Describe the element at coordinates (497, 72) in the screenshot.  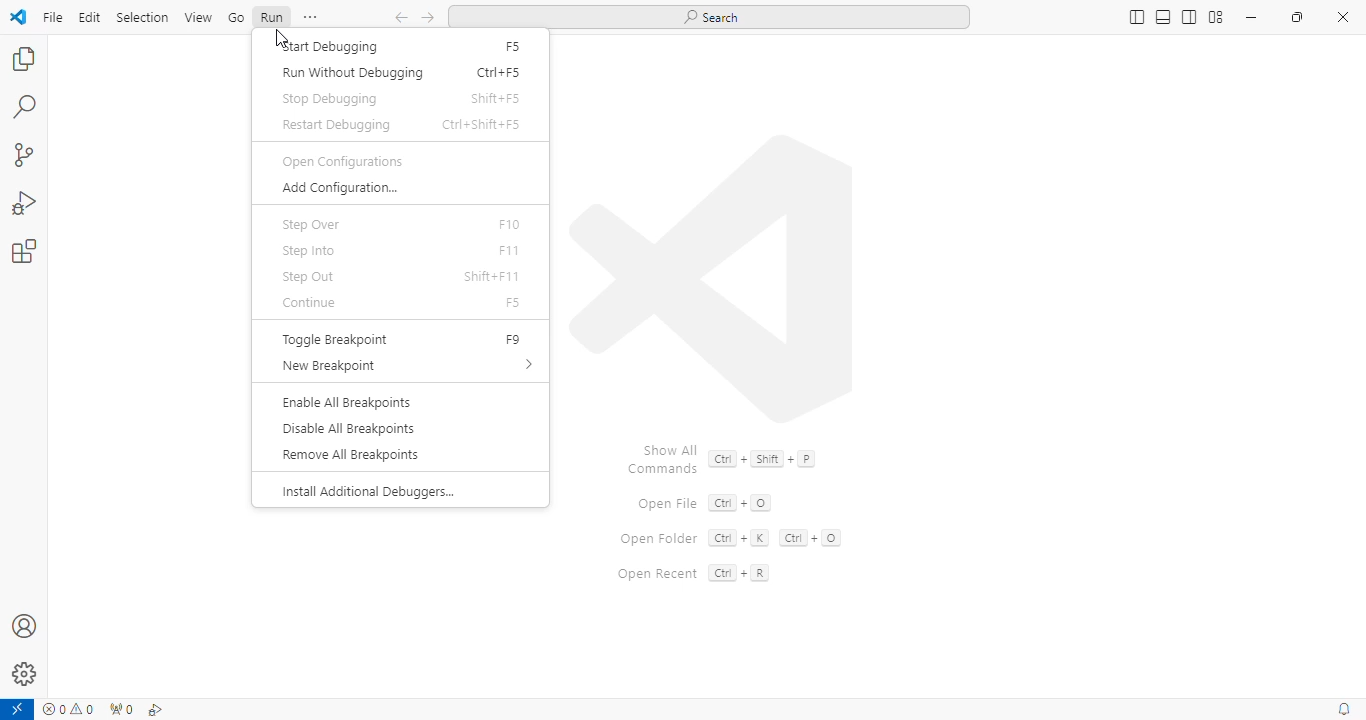
I see `ctrl+f5` at that location.